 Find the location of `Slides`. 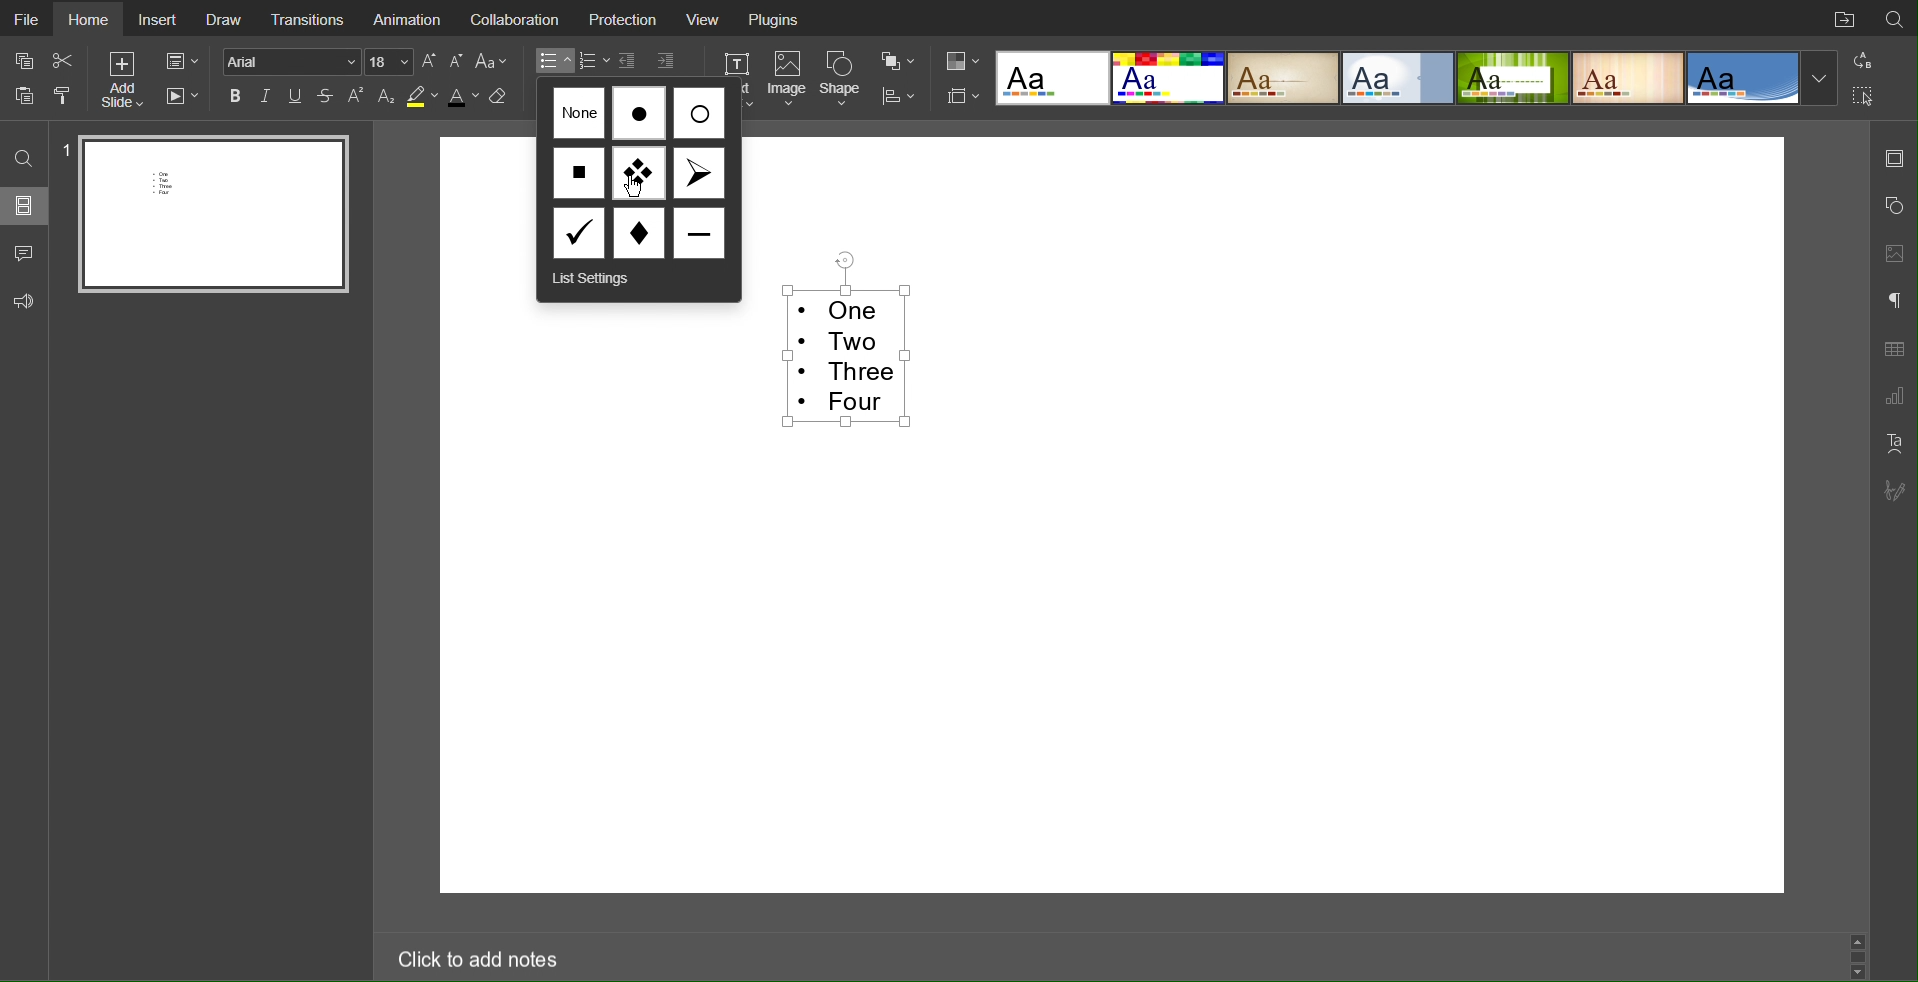

Slides is located at coordinates (28, 205).